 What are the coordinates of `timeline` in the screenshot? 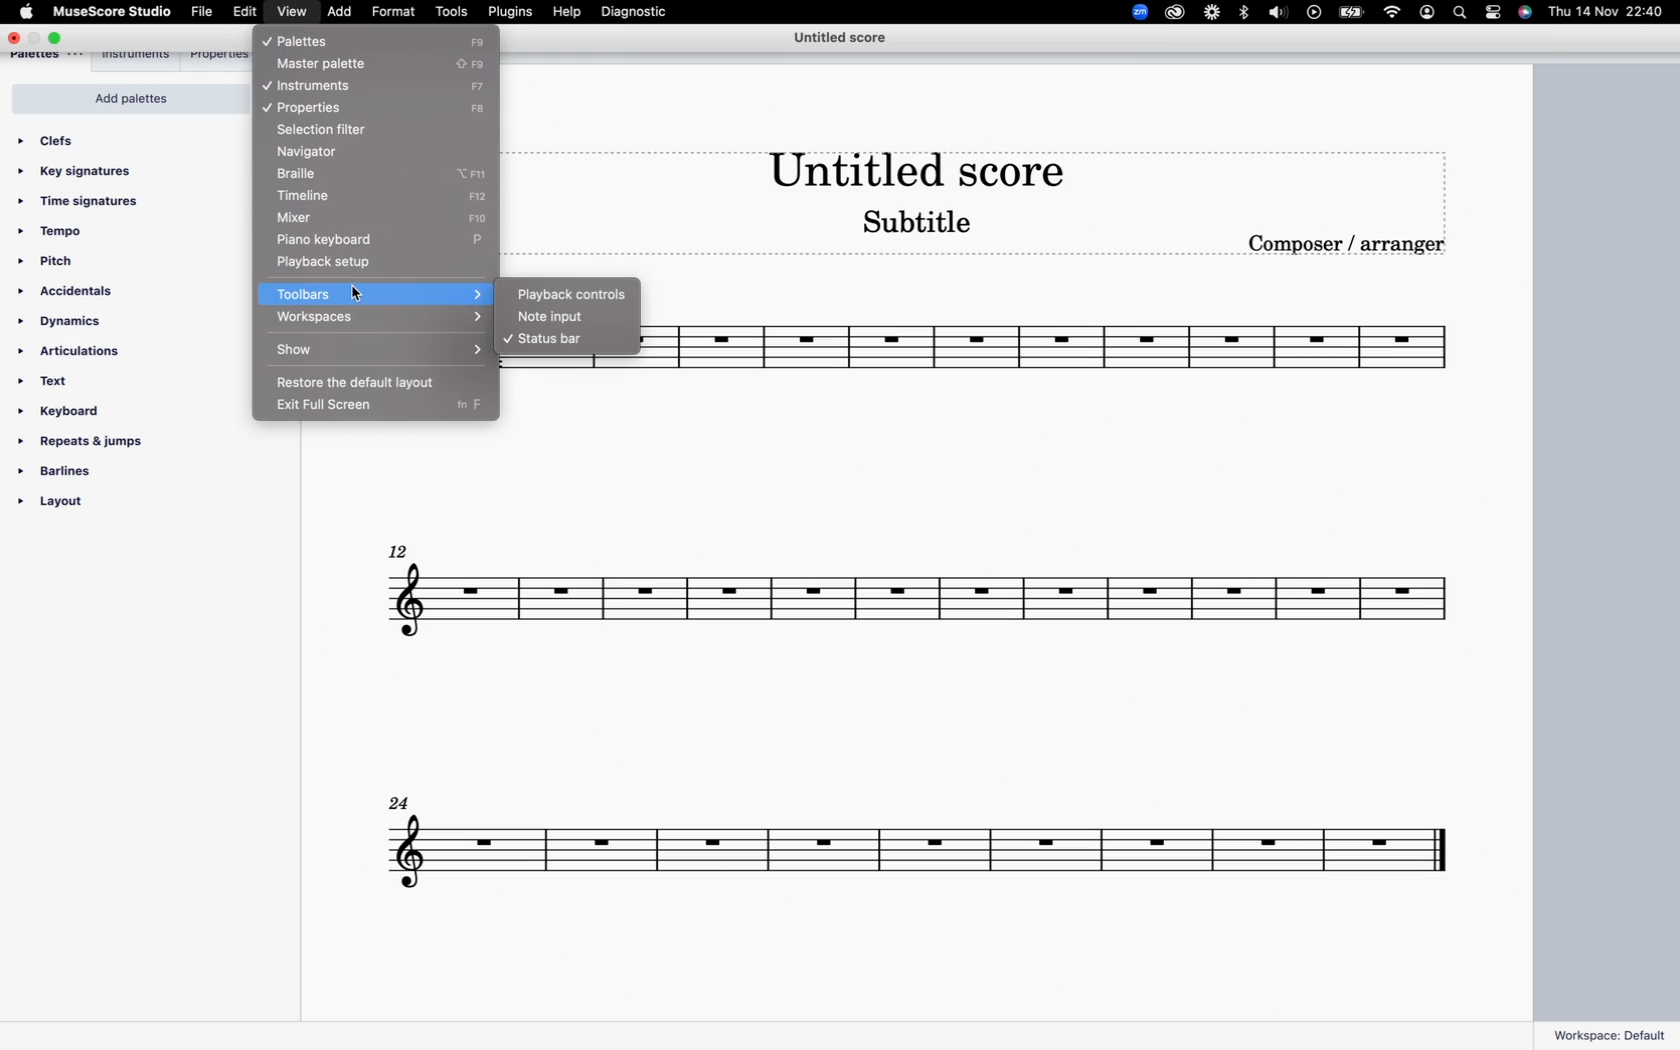 It's located at (341, 194).